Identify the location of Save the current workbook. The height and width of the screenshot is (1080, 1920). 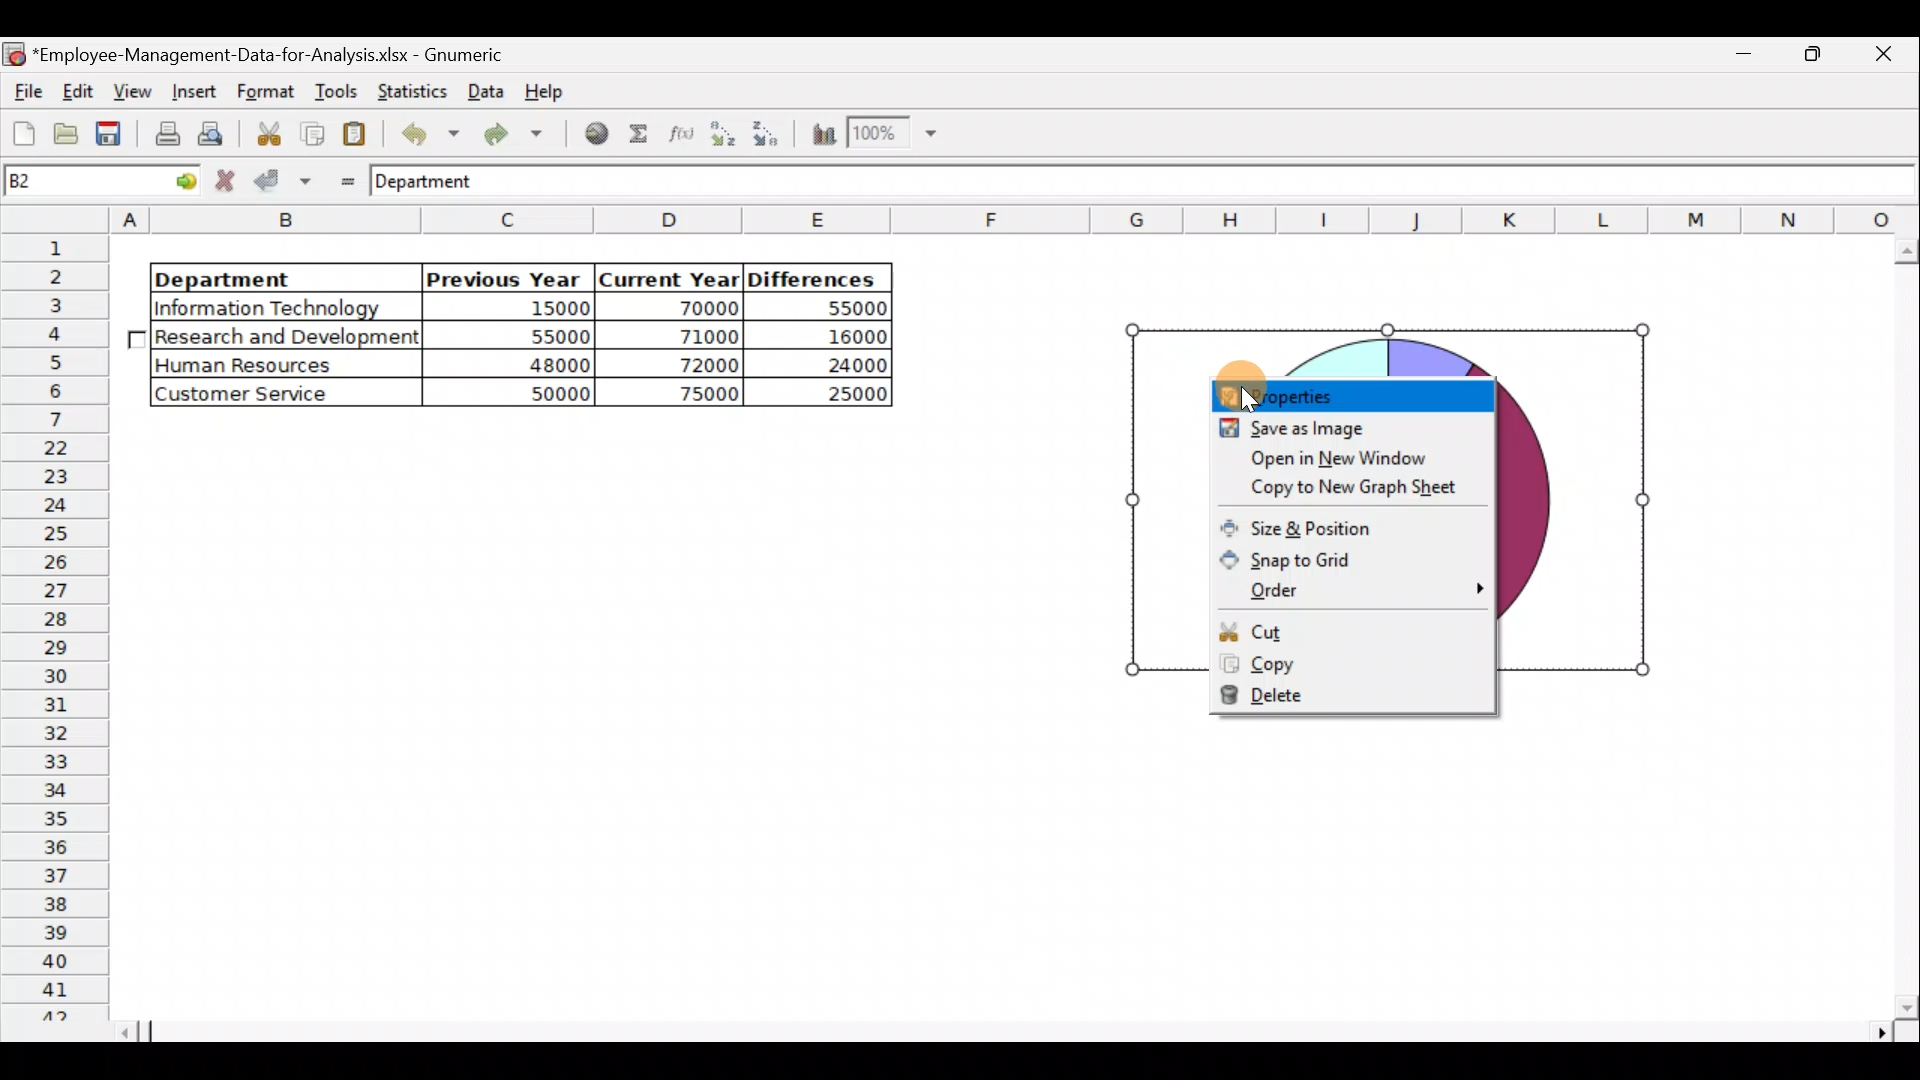
(110, 135).